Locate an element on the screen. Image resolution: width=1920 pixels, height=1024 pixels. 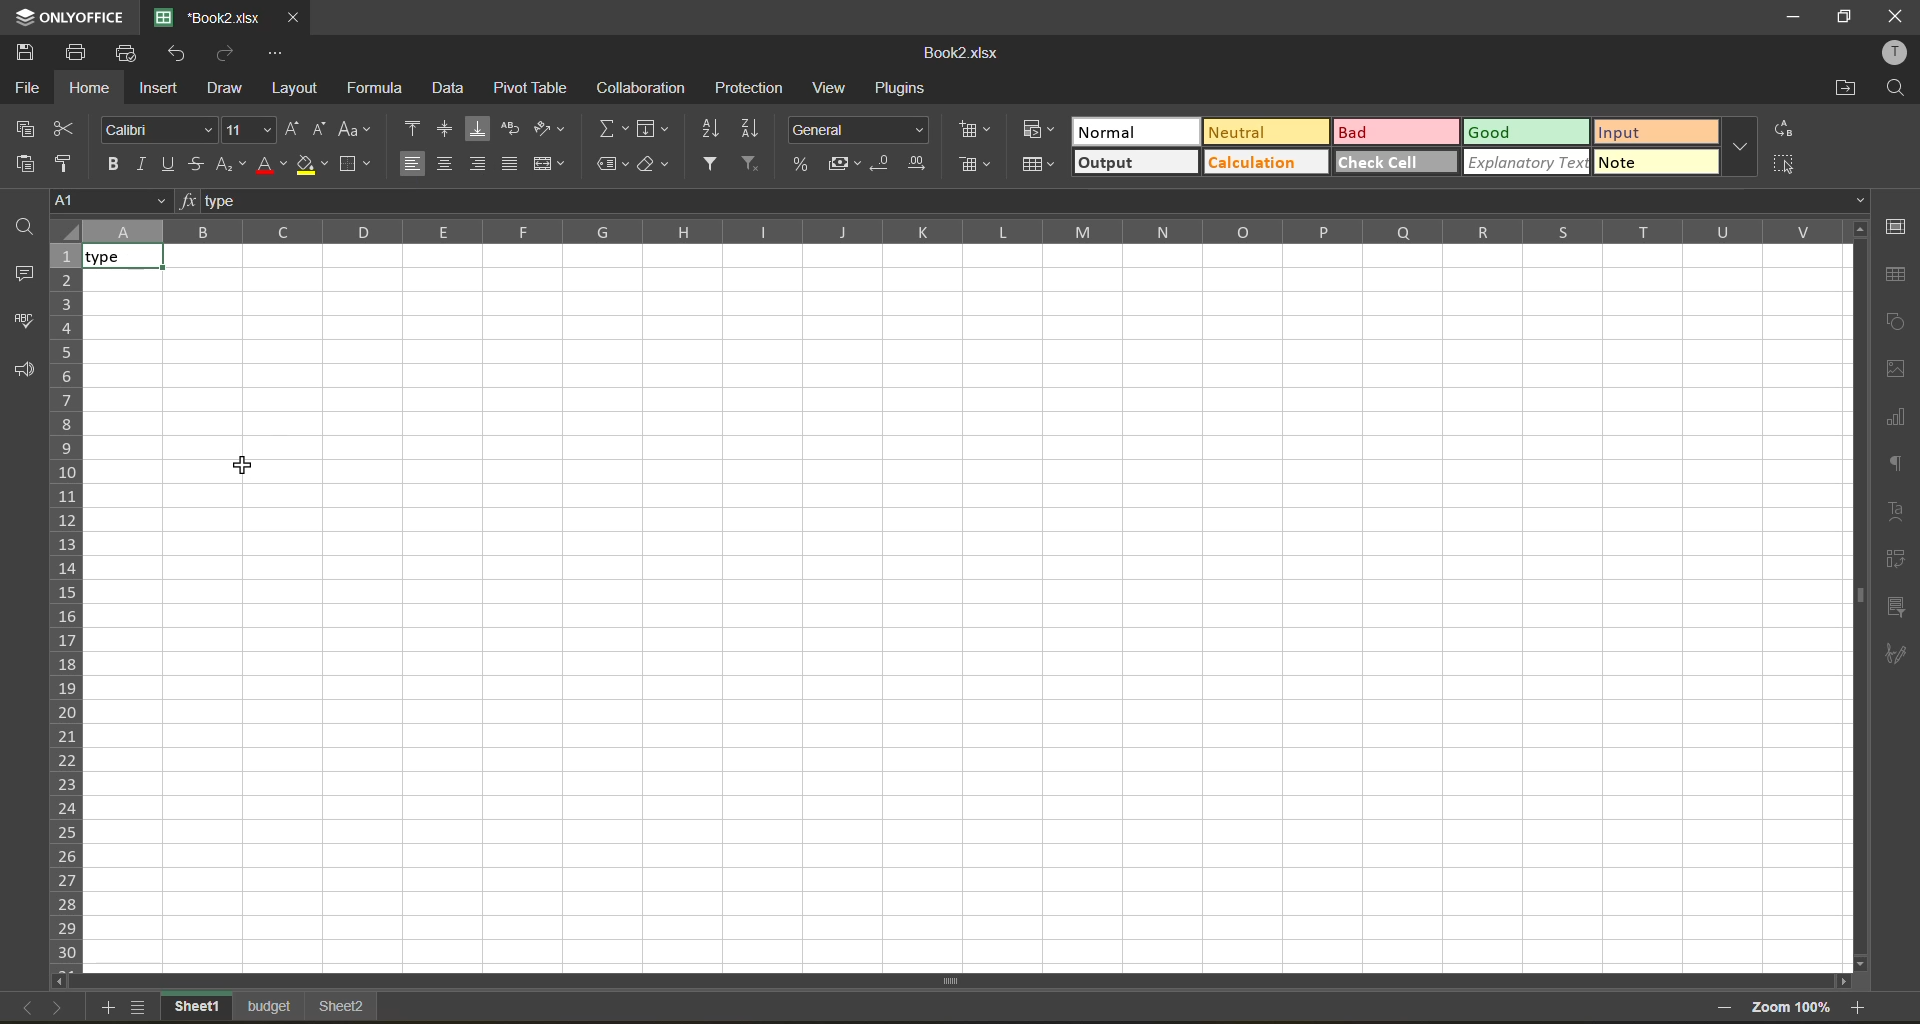
feedback is located at coordinates (22, 373).